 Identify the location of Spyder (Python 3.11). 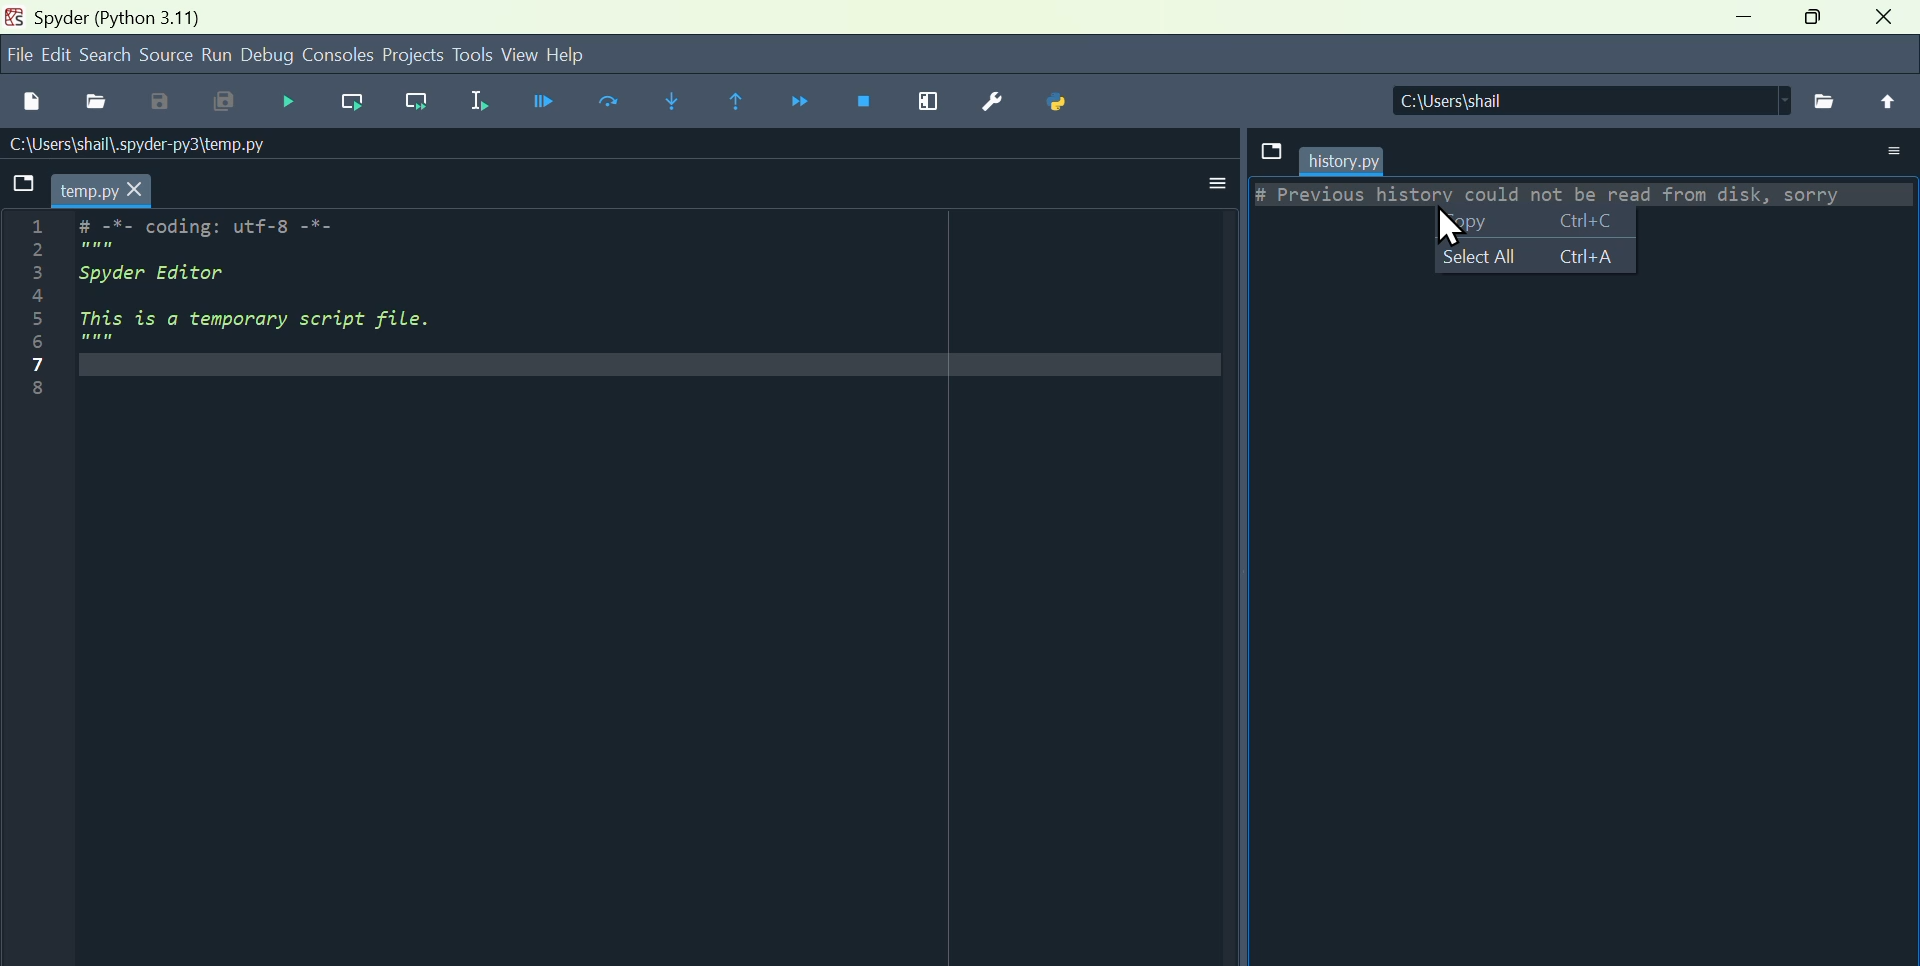
(122, 17).